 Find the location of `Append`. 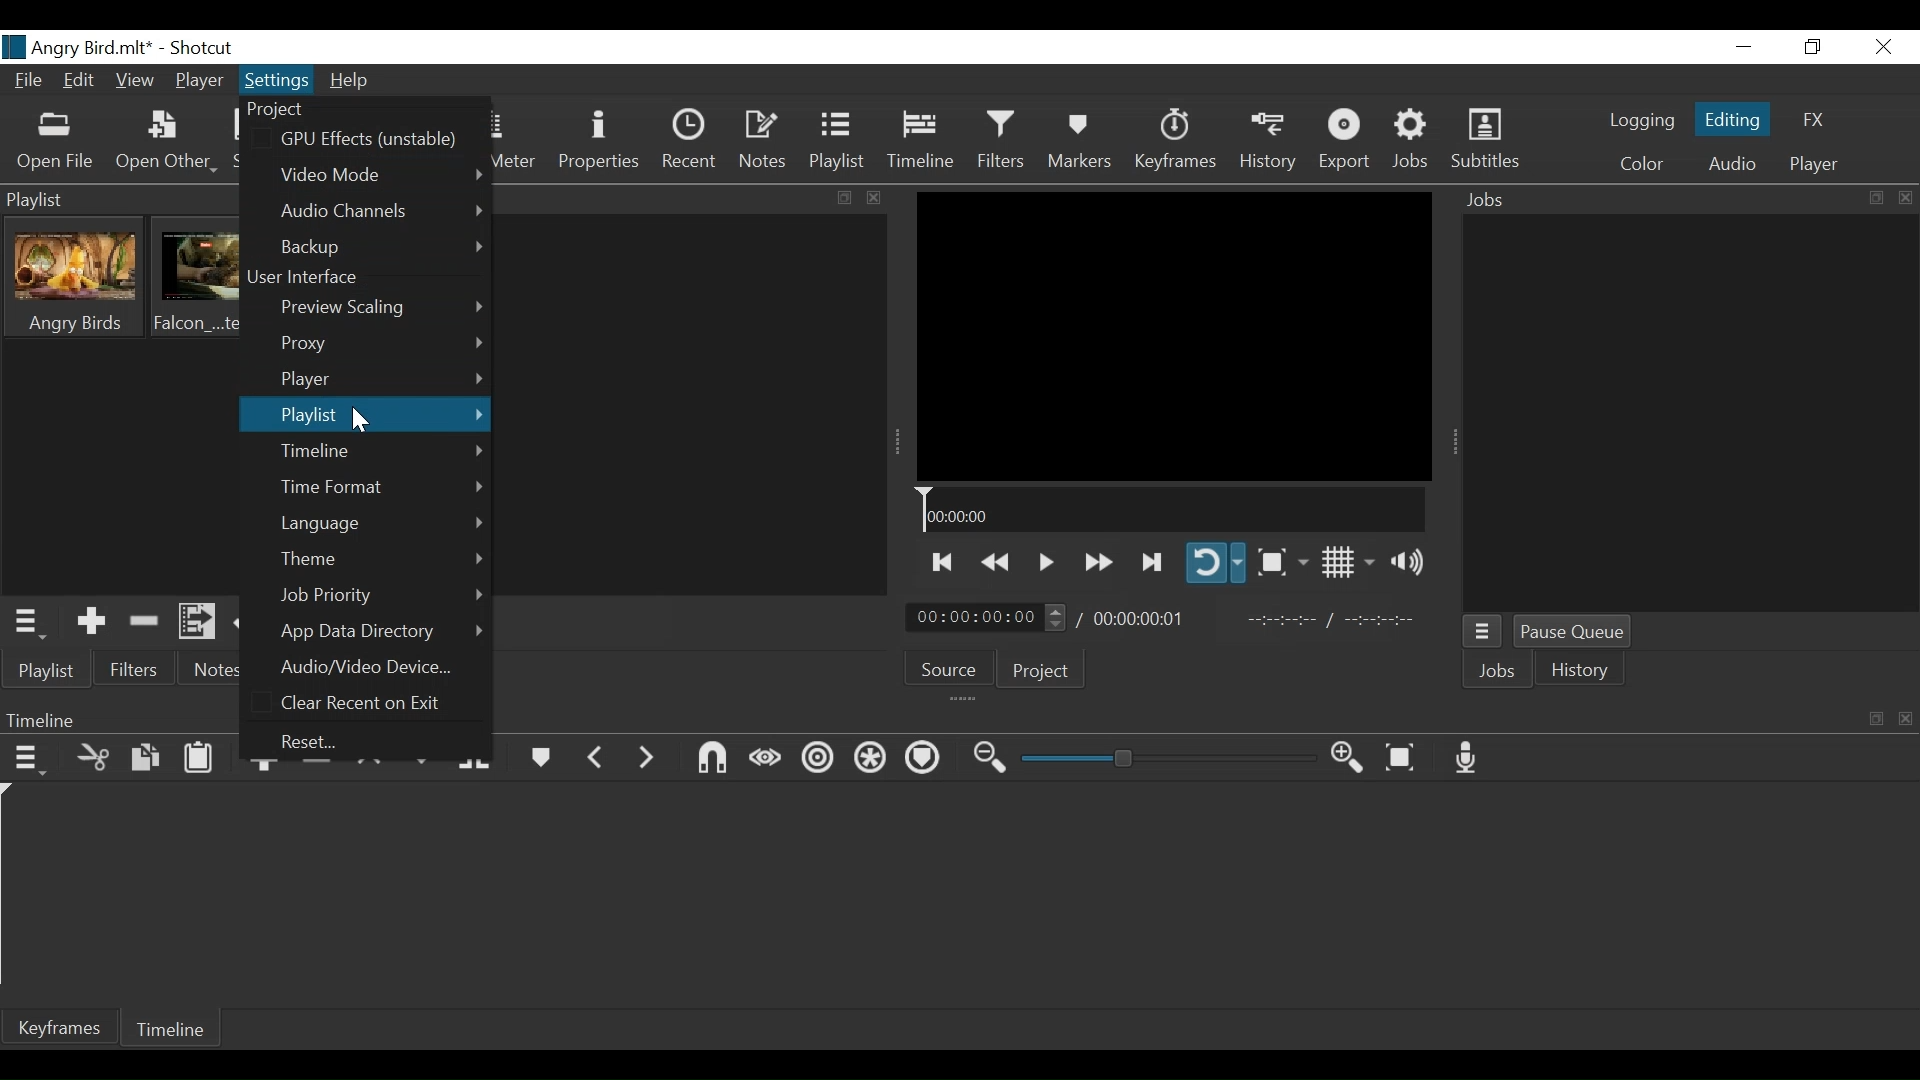

Append is located at coordinates (266, 769).